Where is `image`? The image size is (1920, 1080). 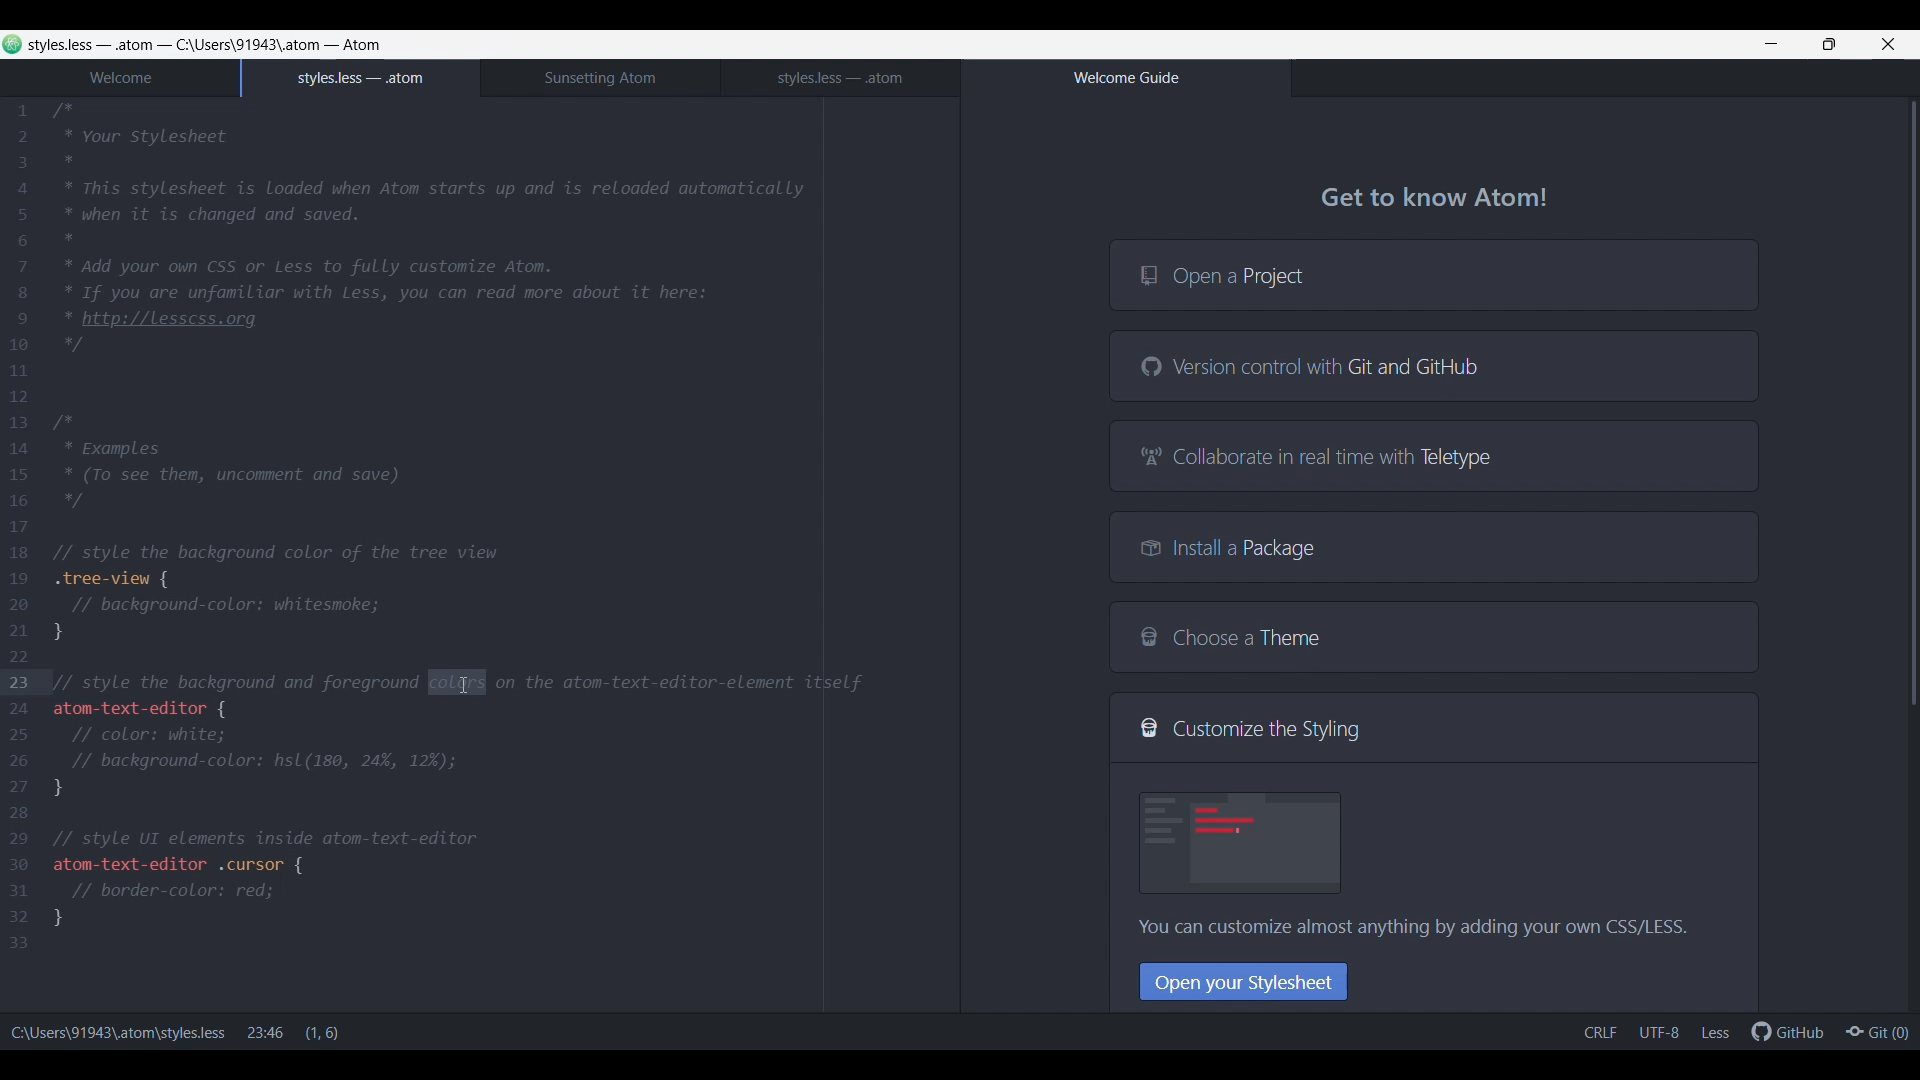 image is located at coordinates (1242, 842).